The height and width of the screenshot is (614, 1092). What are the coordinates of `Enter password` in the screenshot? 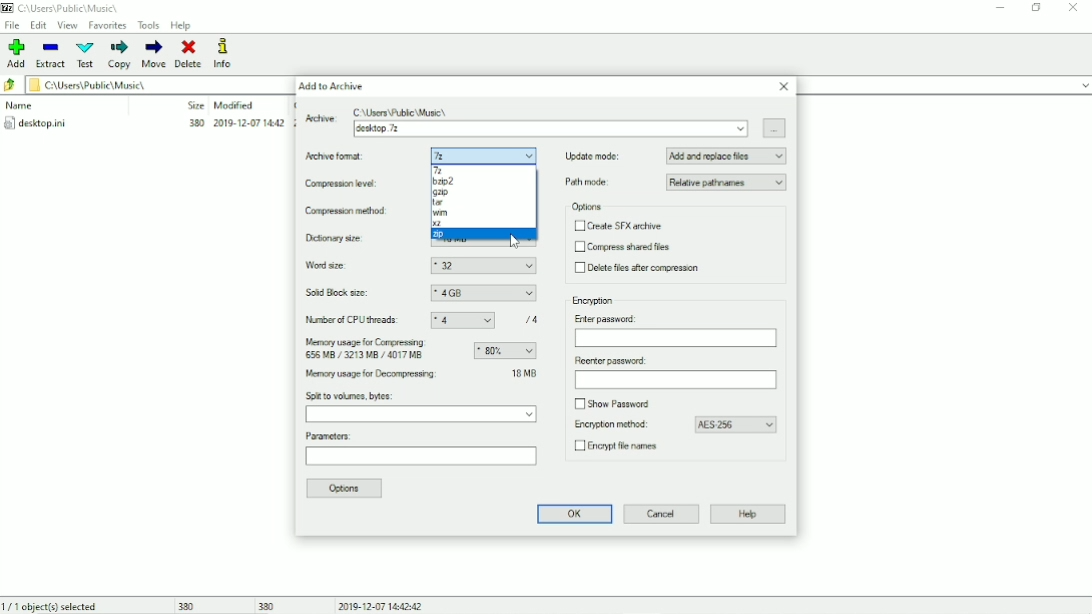 It's located at (674, 330).